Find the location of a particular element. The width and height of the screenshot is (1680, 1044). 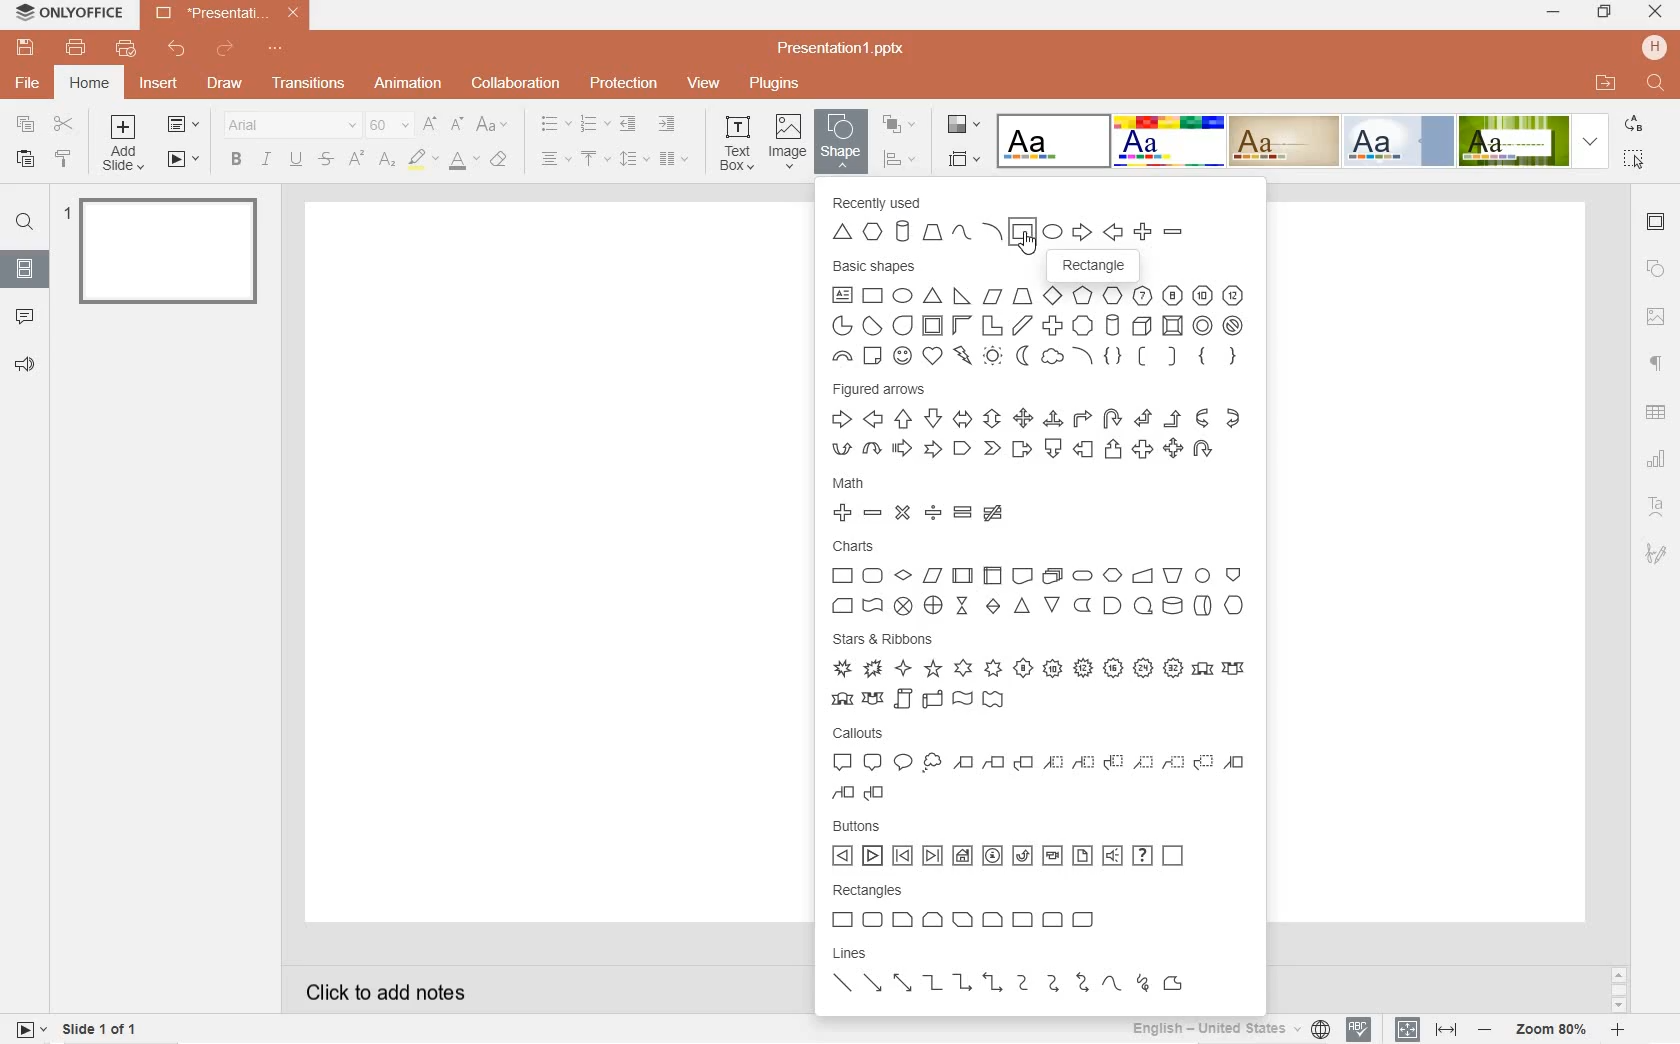

Multidocument is located at coordinates (1052, 576).